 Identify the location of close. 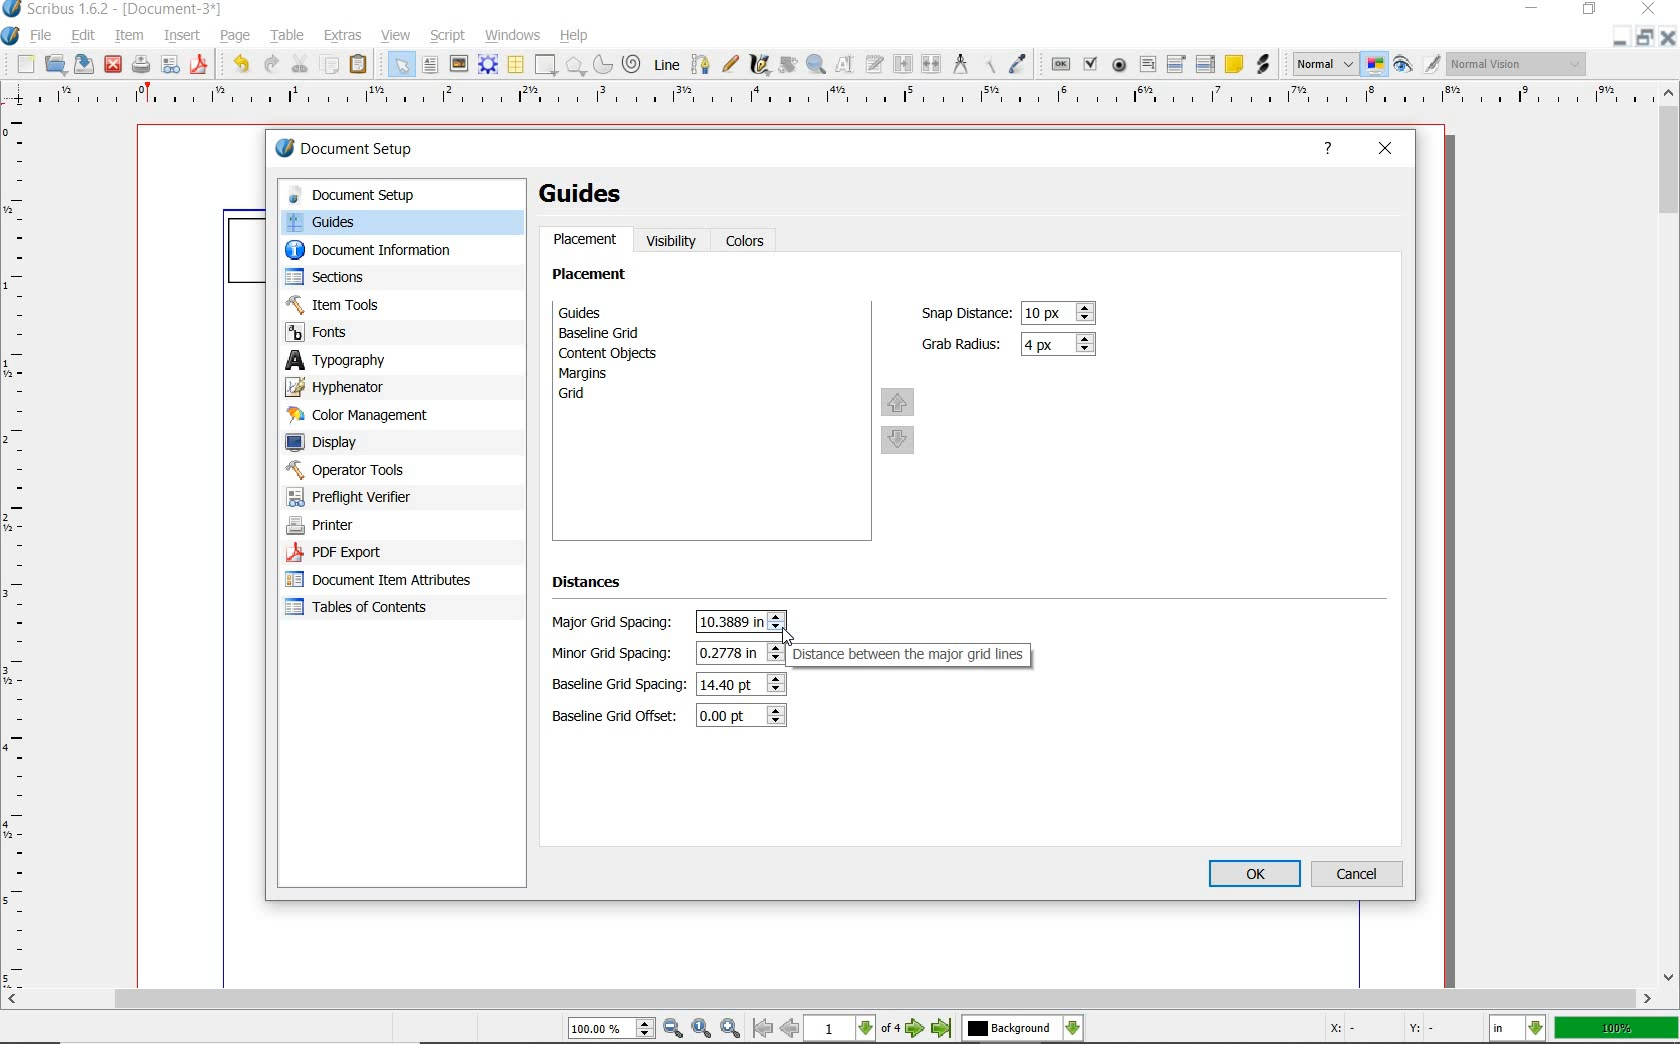
(112, 66).